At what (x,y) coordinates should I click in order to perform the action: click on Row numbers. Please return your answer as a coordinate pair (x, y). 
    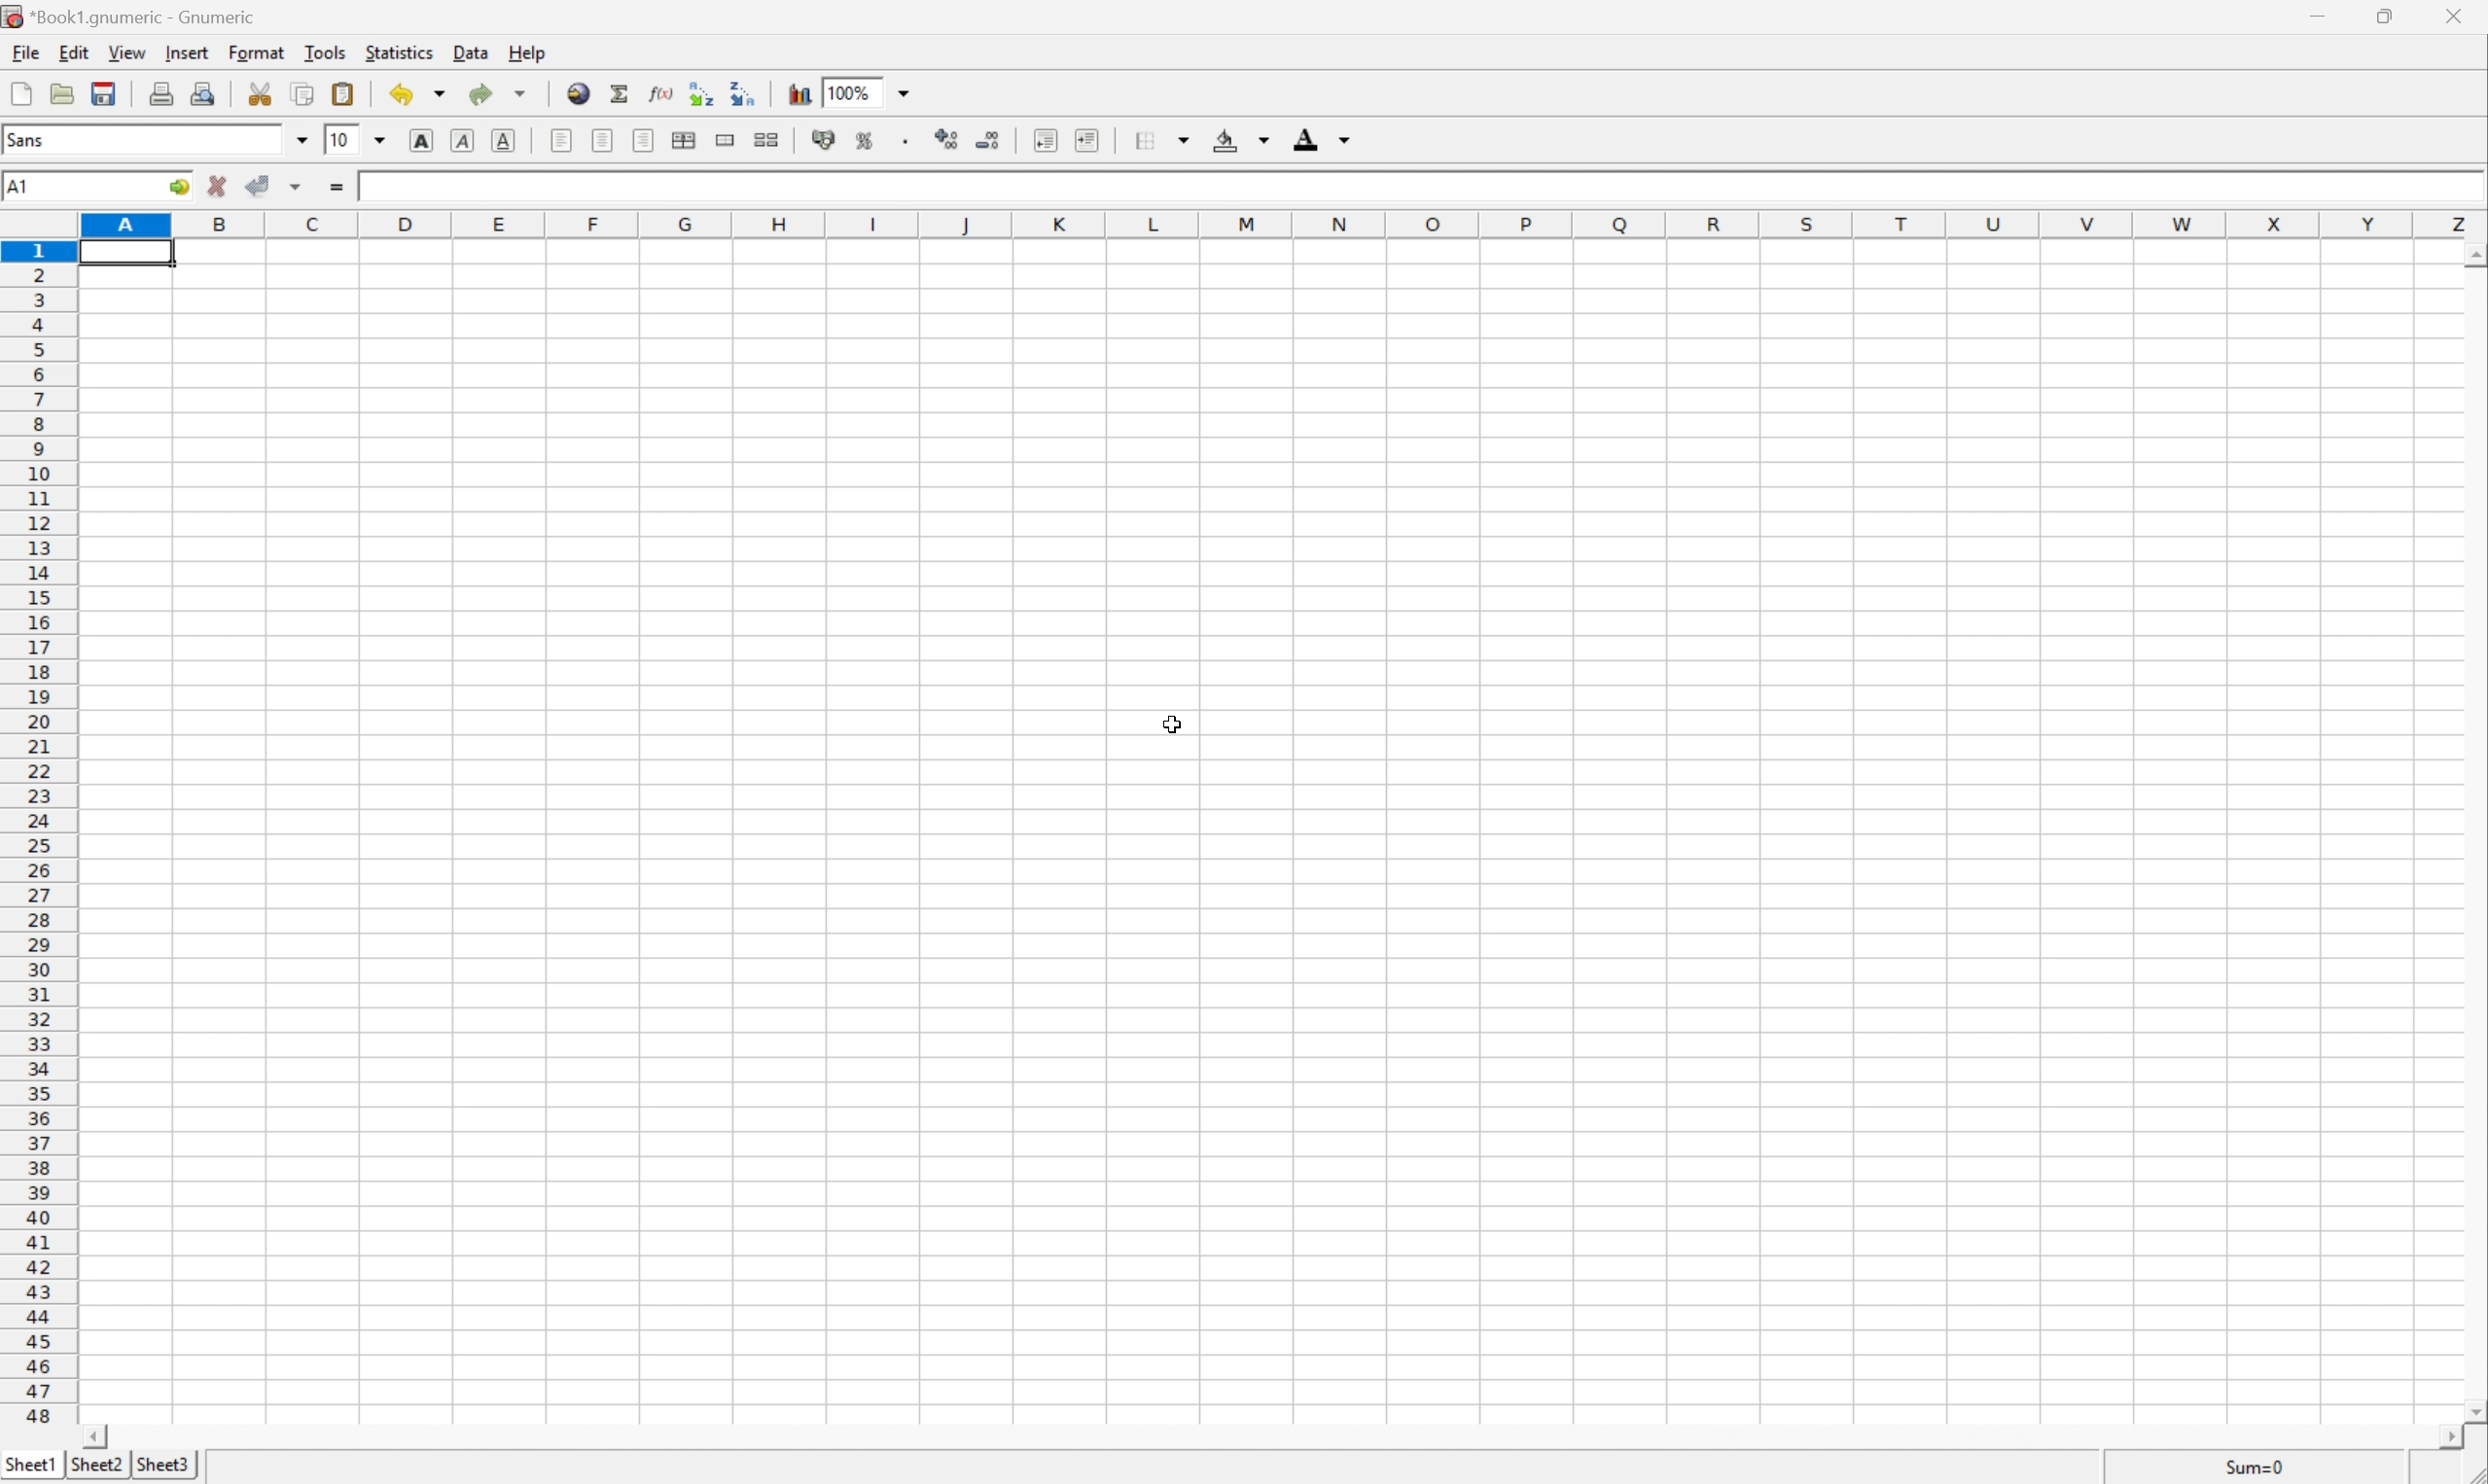
    Looking at the image, I should click on (37, 832).